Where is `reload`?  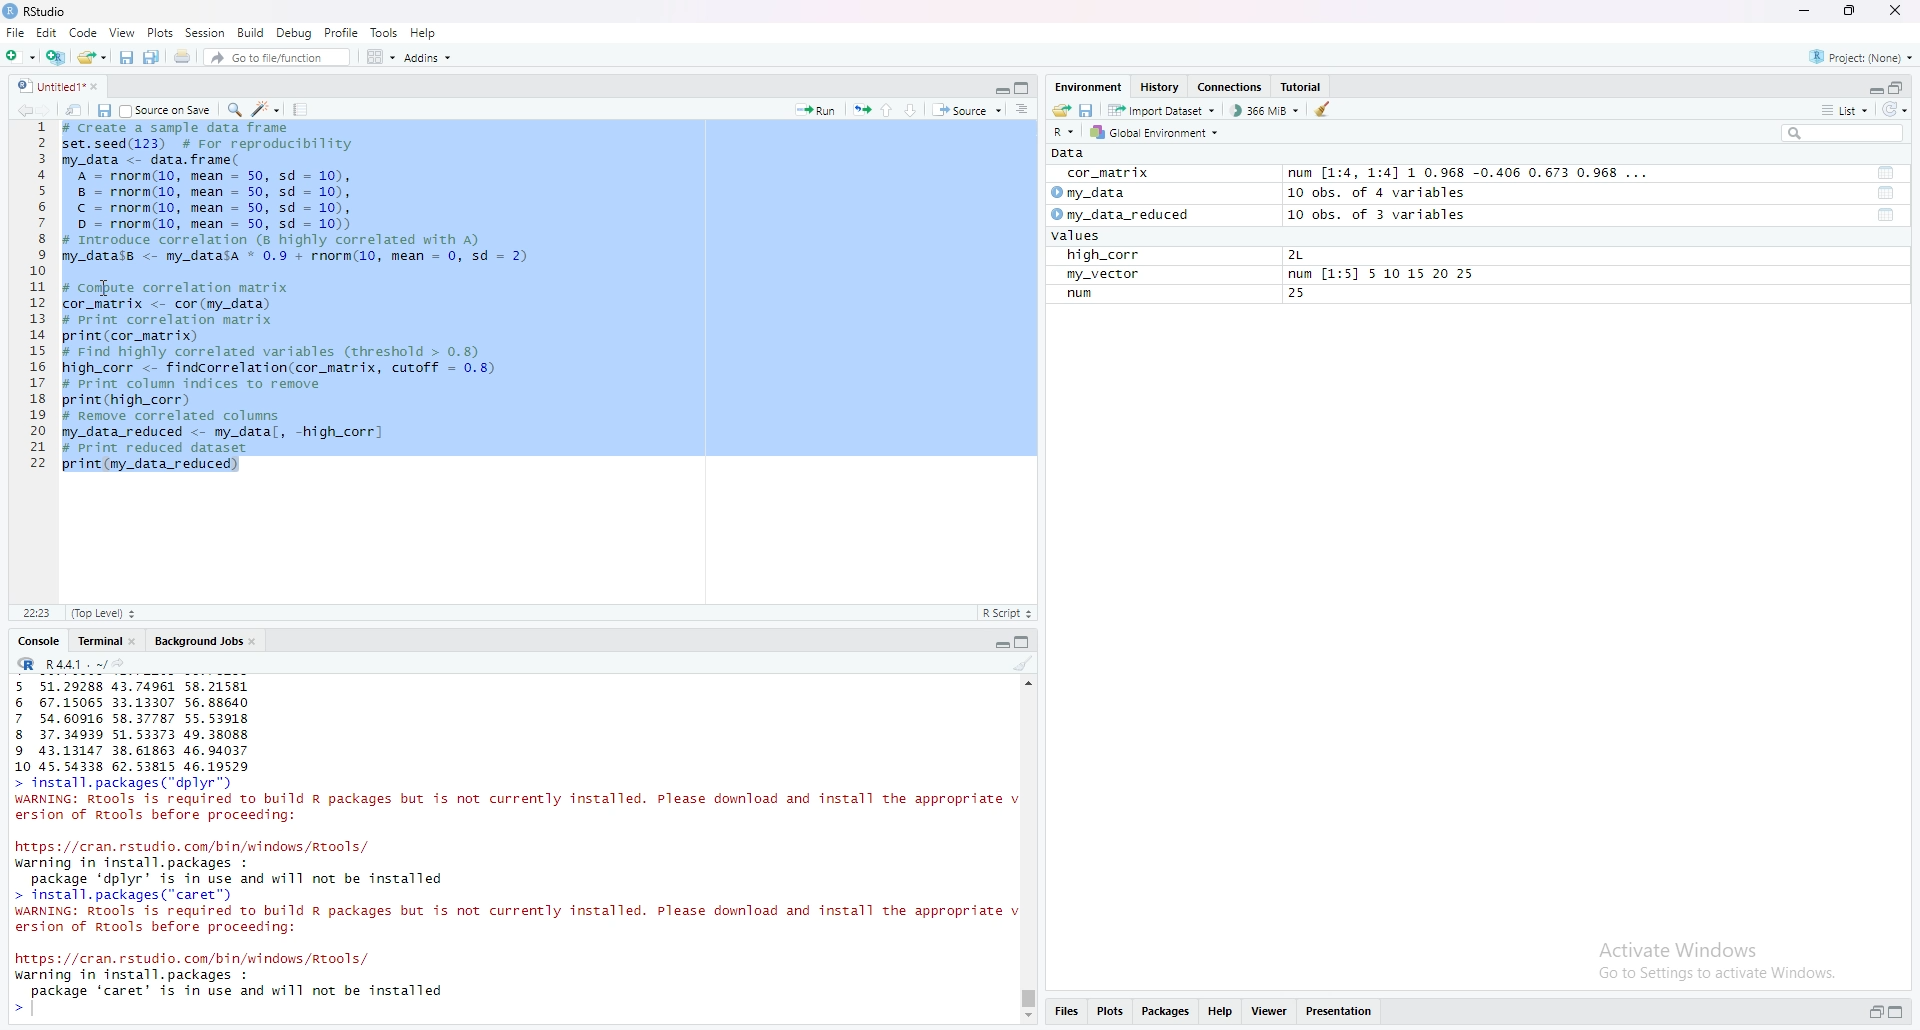
reload is located at coordinates (1894, 110).